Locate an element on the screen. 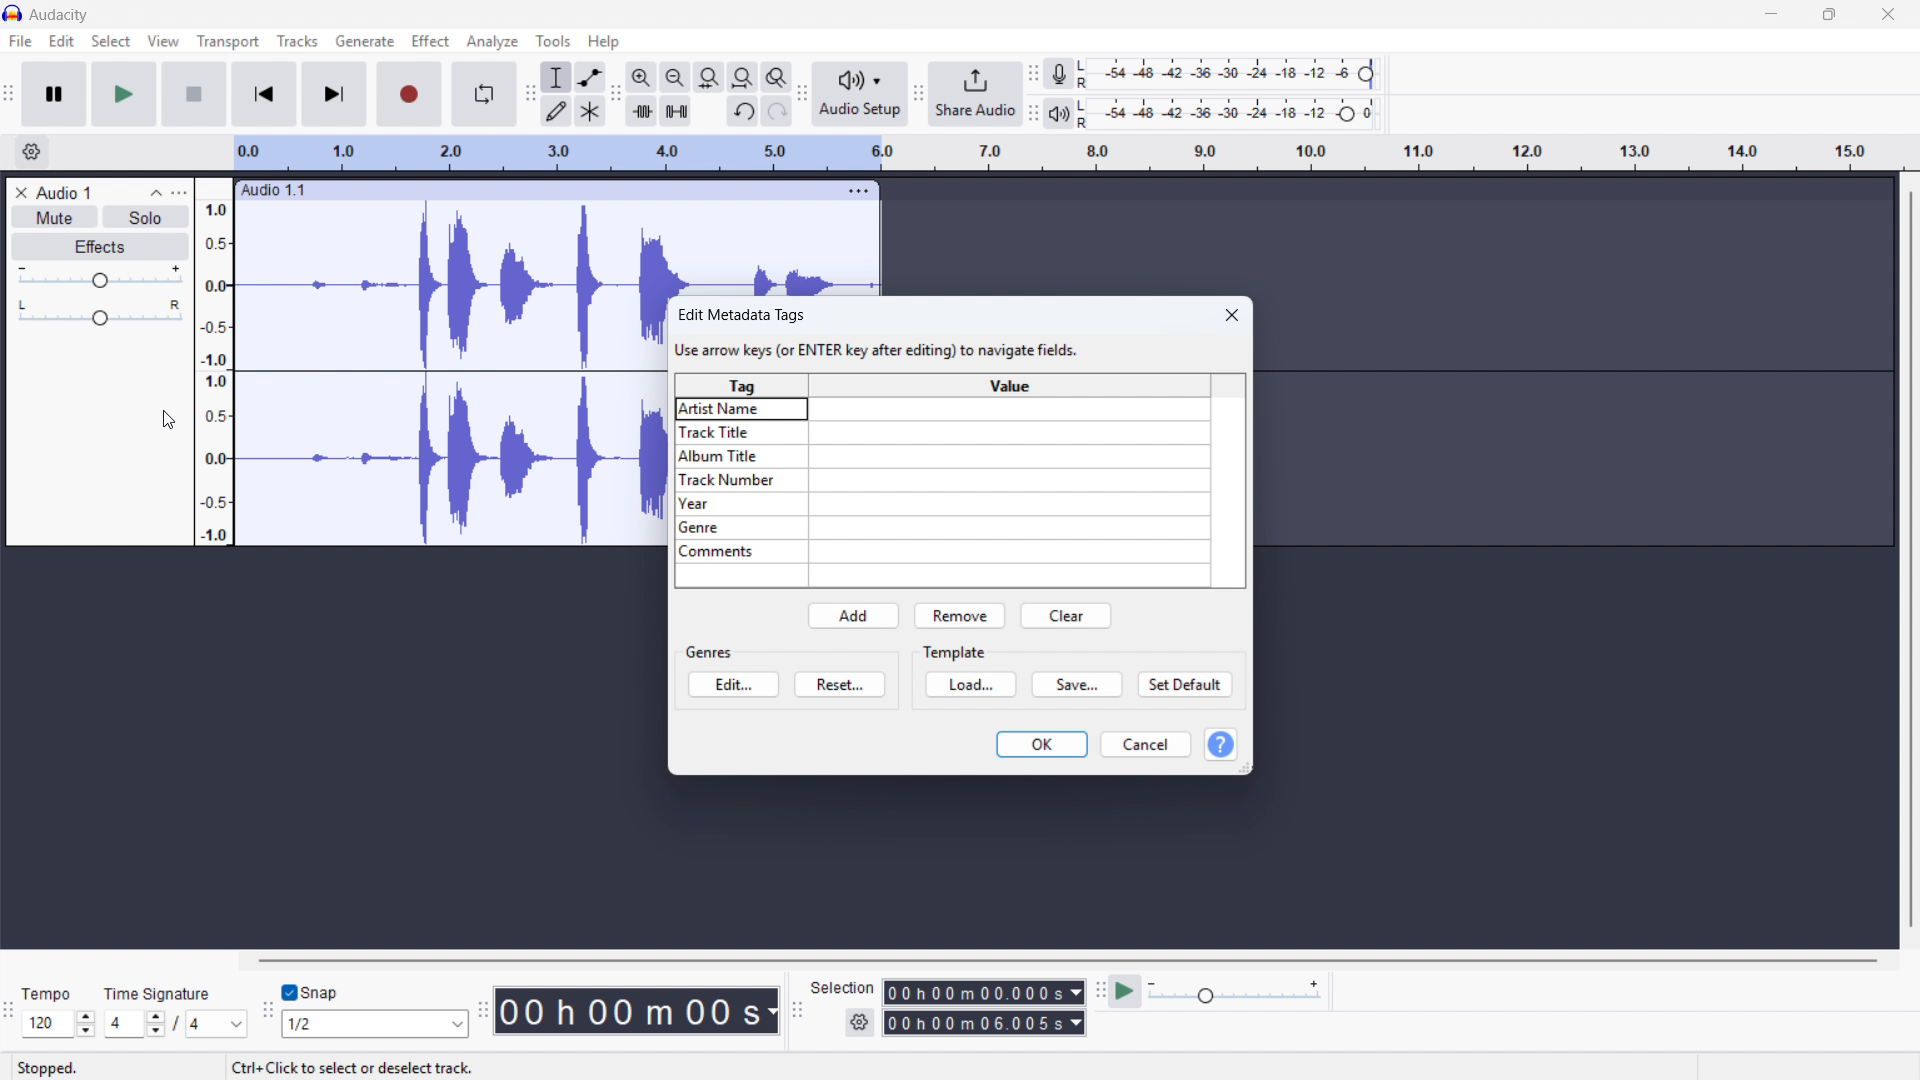  year is located at coordinates (943, 504).